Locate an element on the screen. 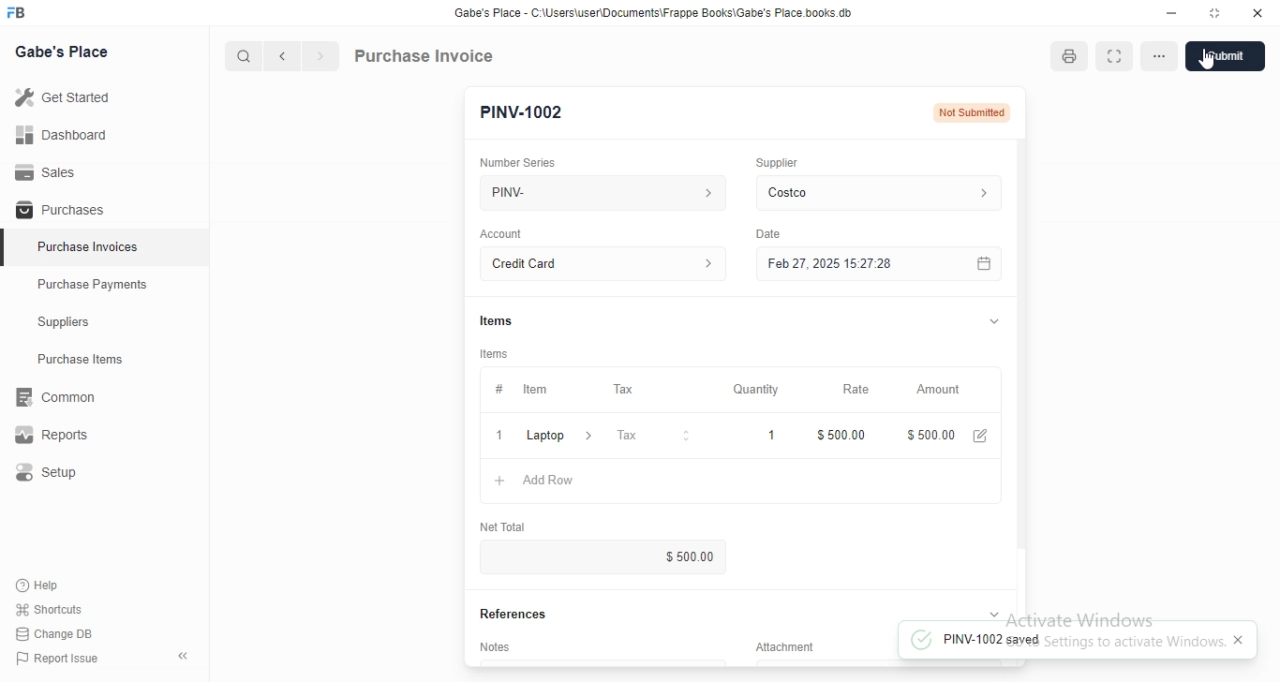  Items is located at coordinates (496, 321).